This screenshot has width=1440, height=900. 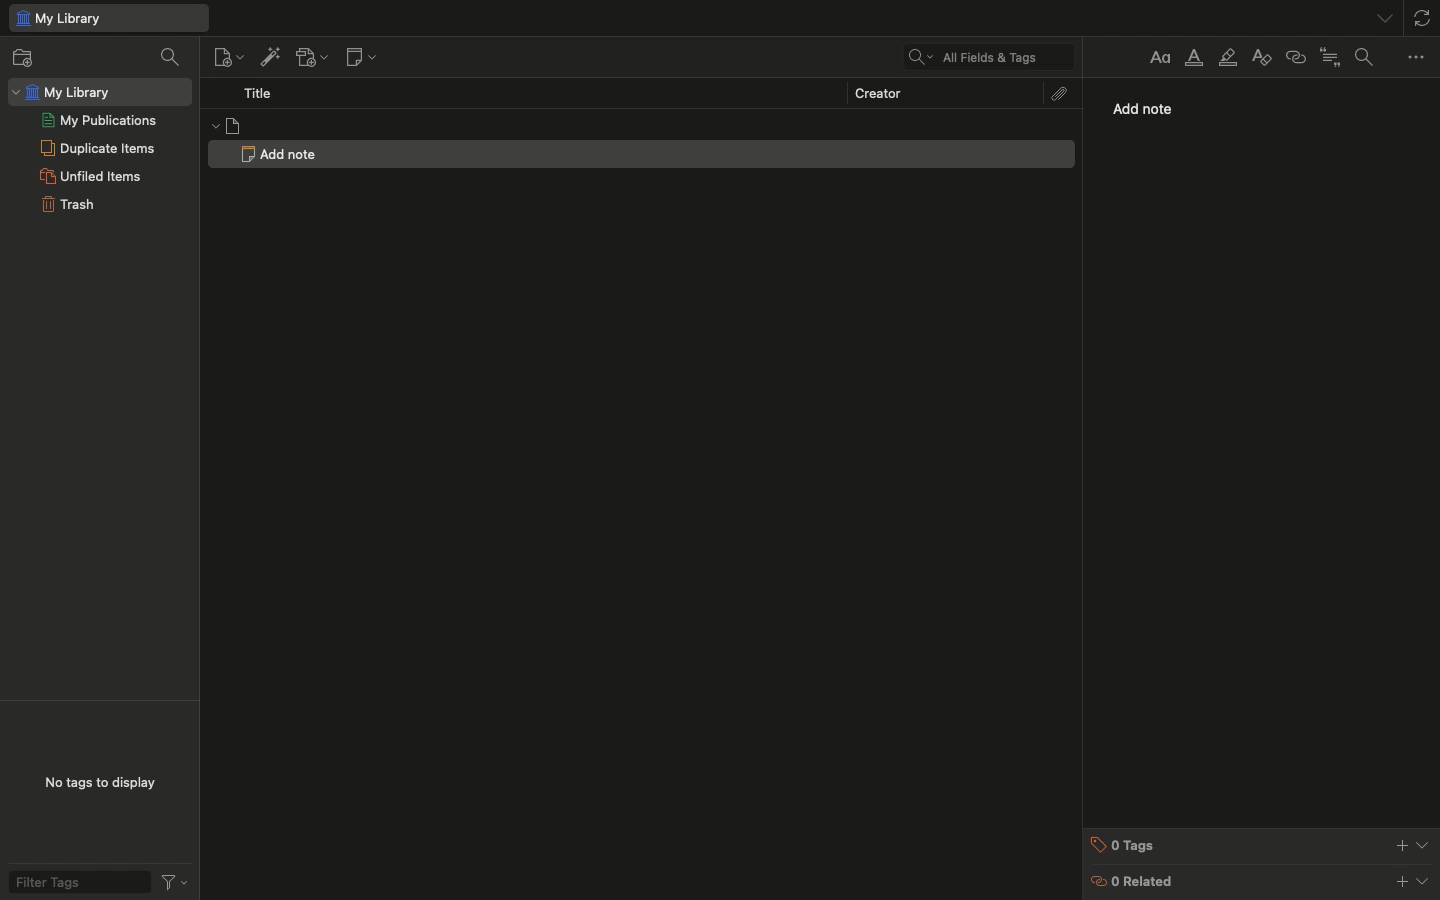 What do you see at coordinates (107, 19) in the screenshot?
I see `My library` at bounding box center [107, 19].